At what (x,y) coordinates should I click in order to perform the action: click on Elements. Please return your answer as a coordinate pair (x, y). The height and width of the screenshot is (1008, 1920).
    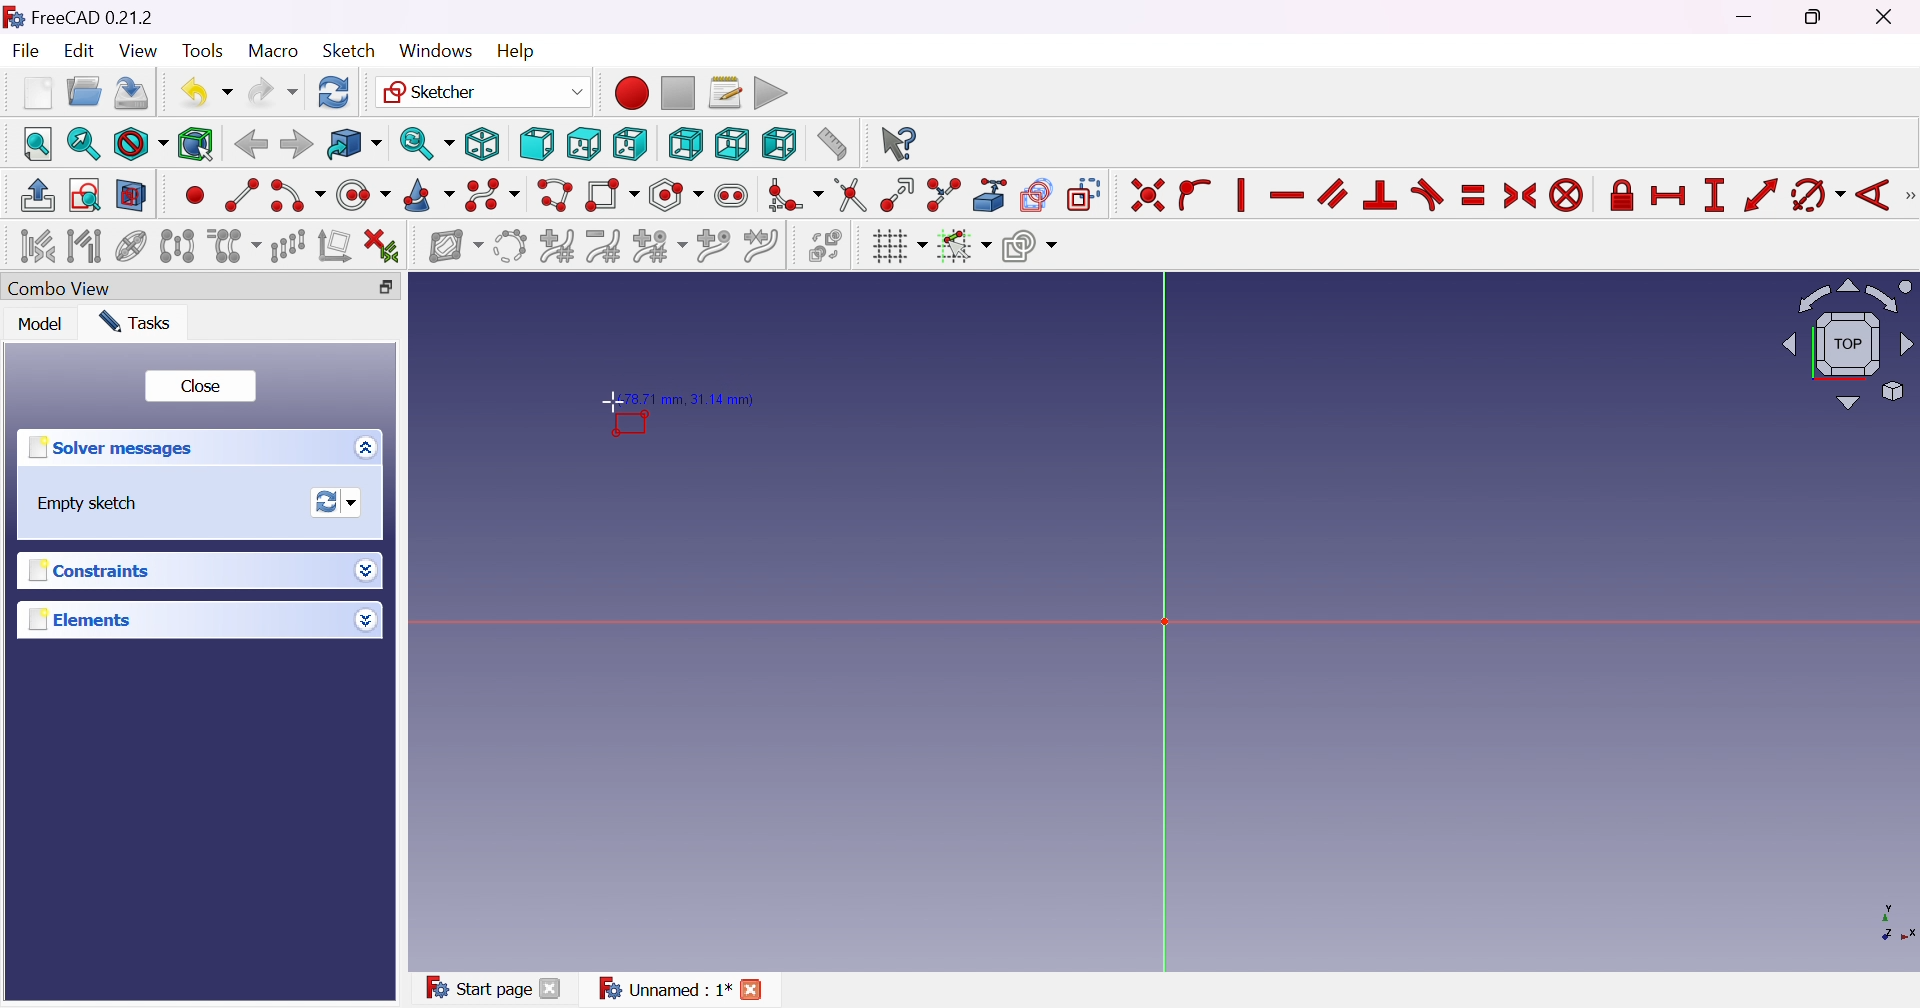
    Looking at the image, I should click on (81, 619).